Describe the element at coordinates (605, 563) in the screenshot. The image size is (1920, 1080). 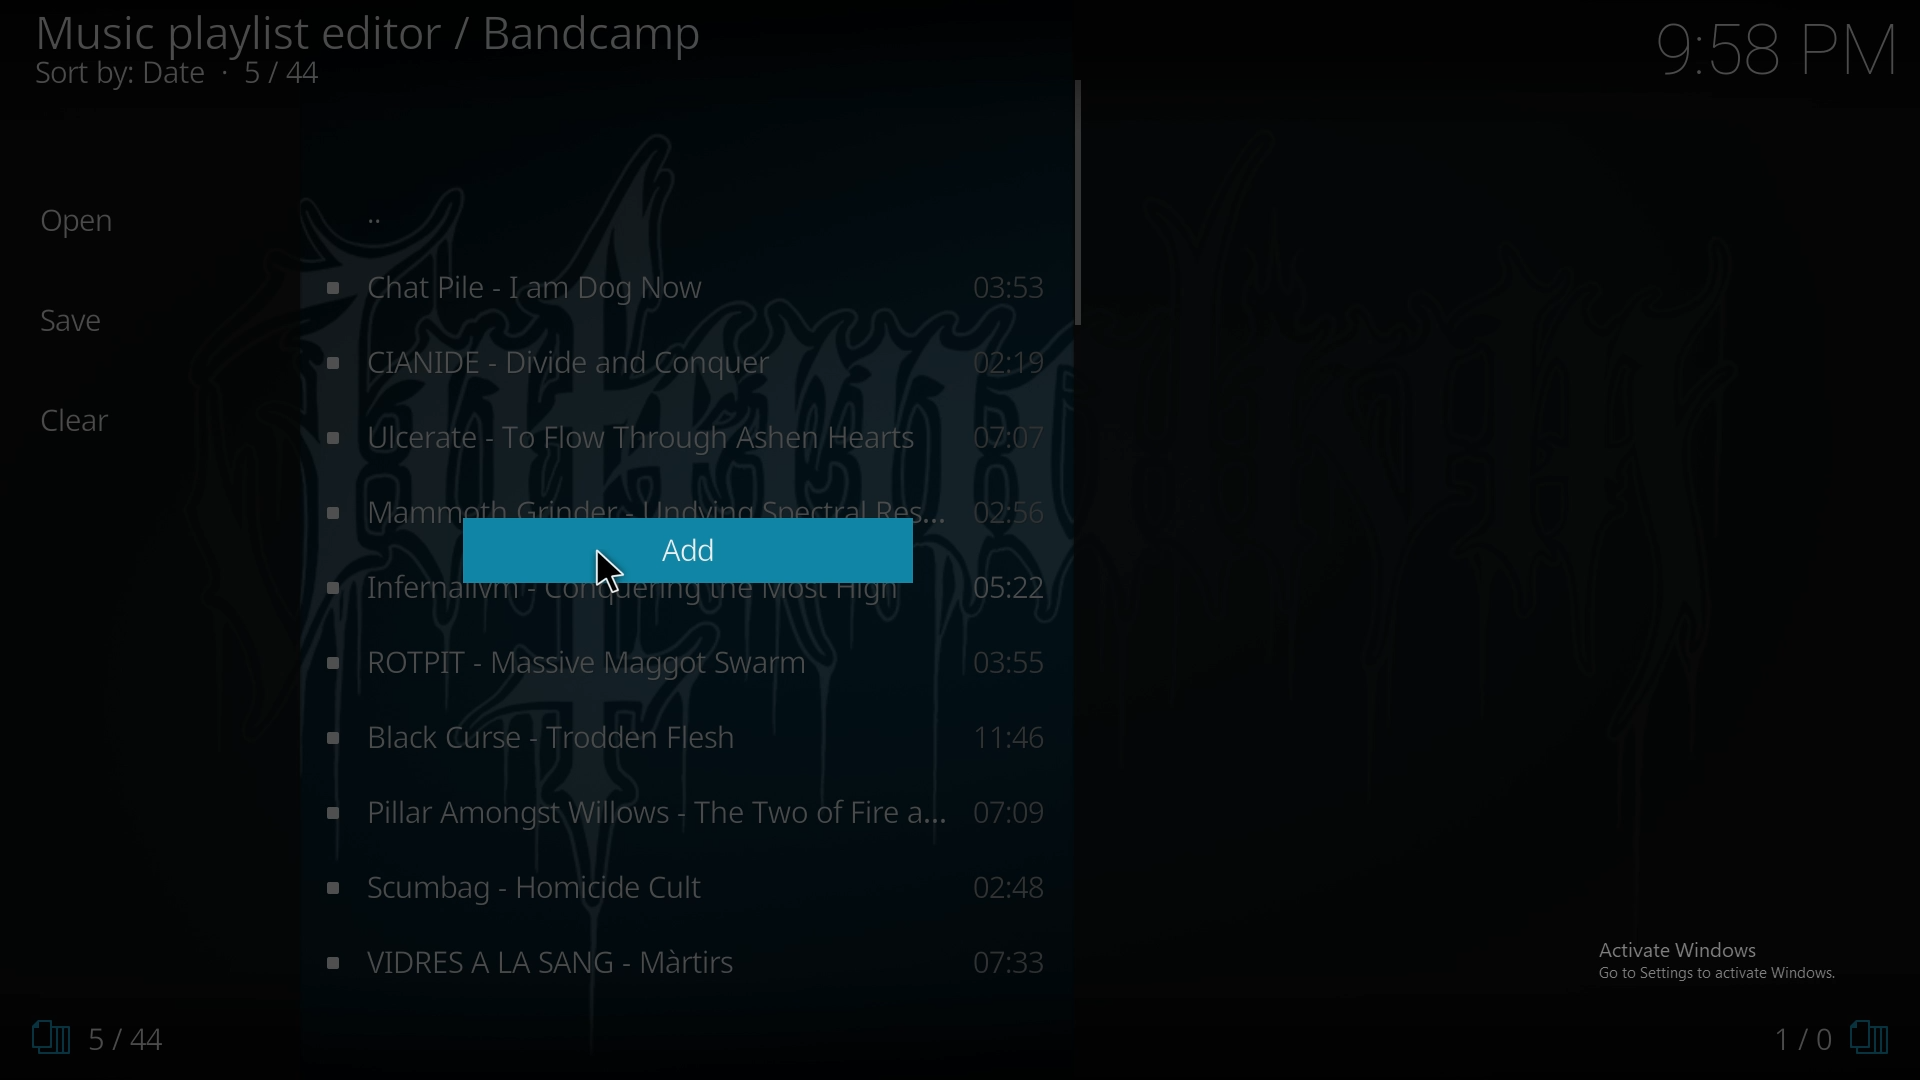
I see `Pointer Cursor` at that location.